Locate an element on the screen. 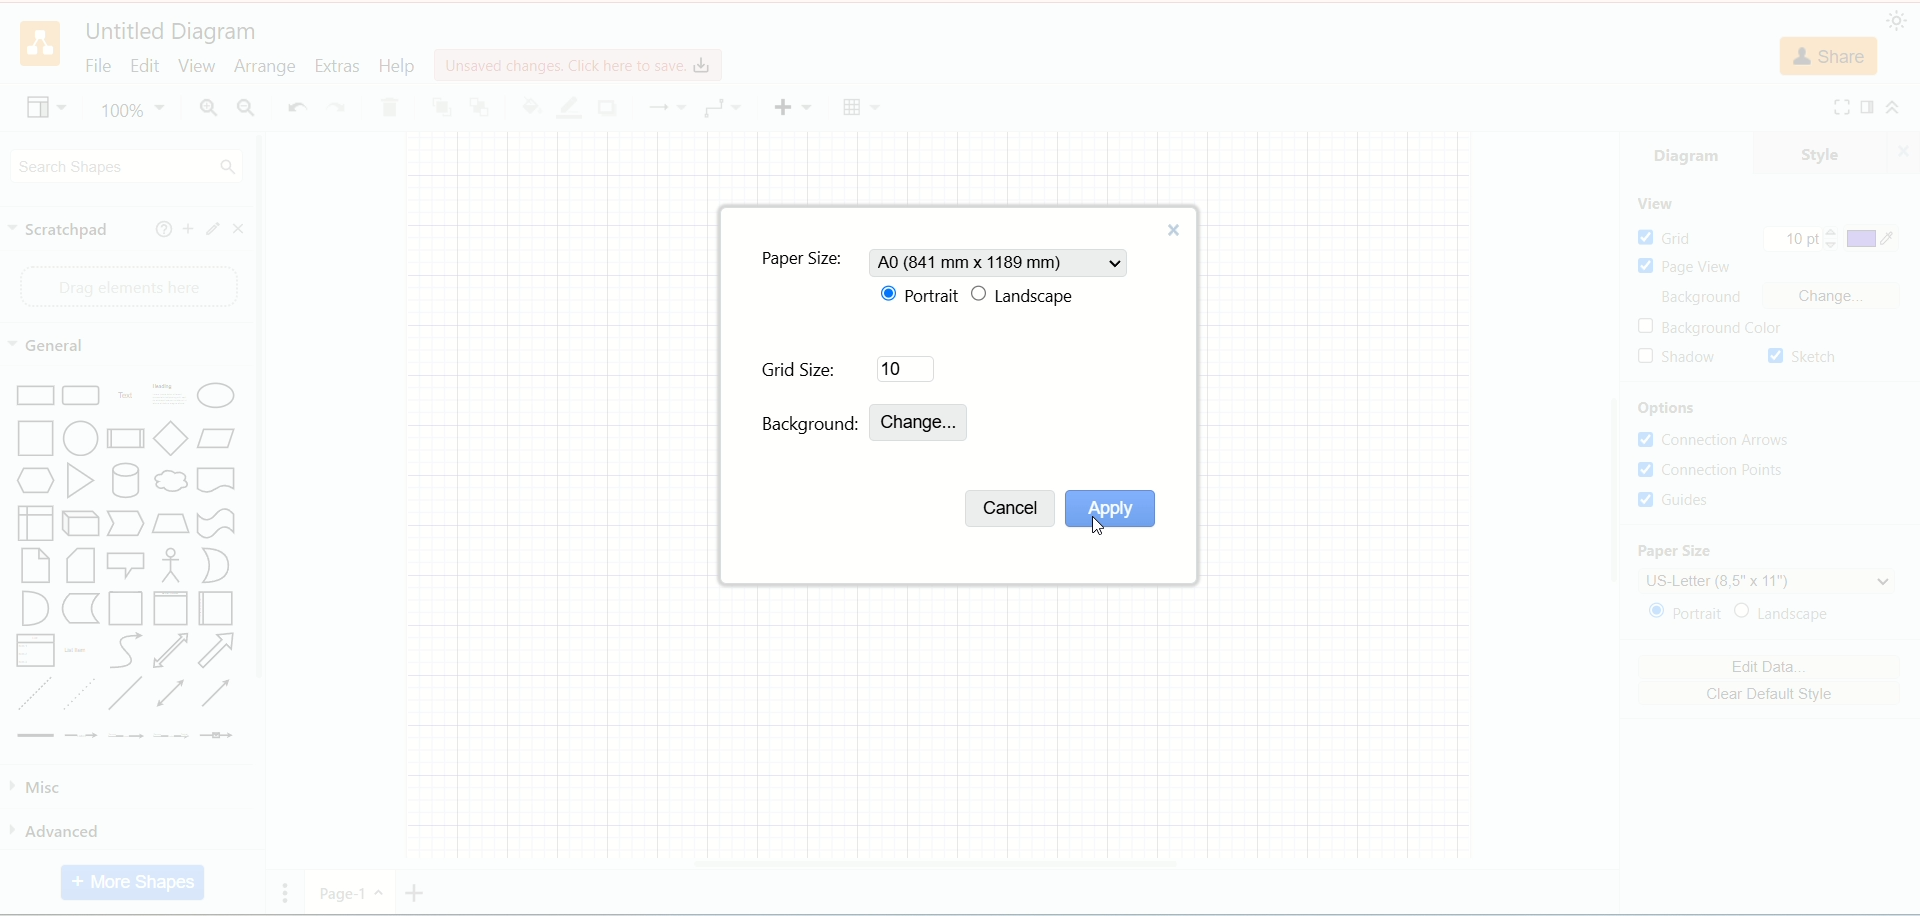 Image resolution: width=1920 pixels, height=916 pixels. line color is located at coordinates (566, 107).